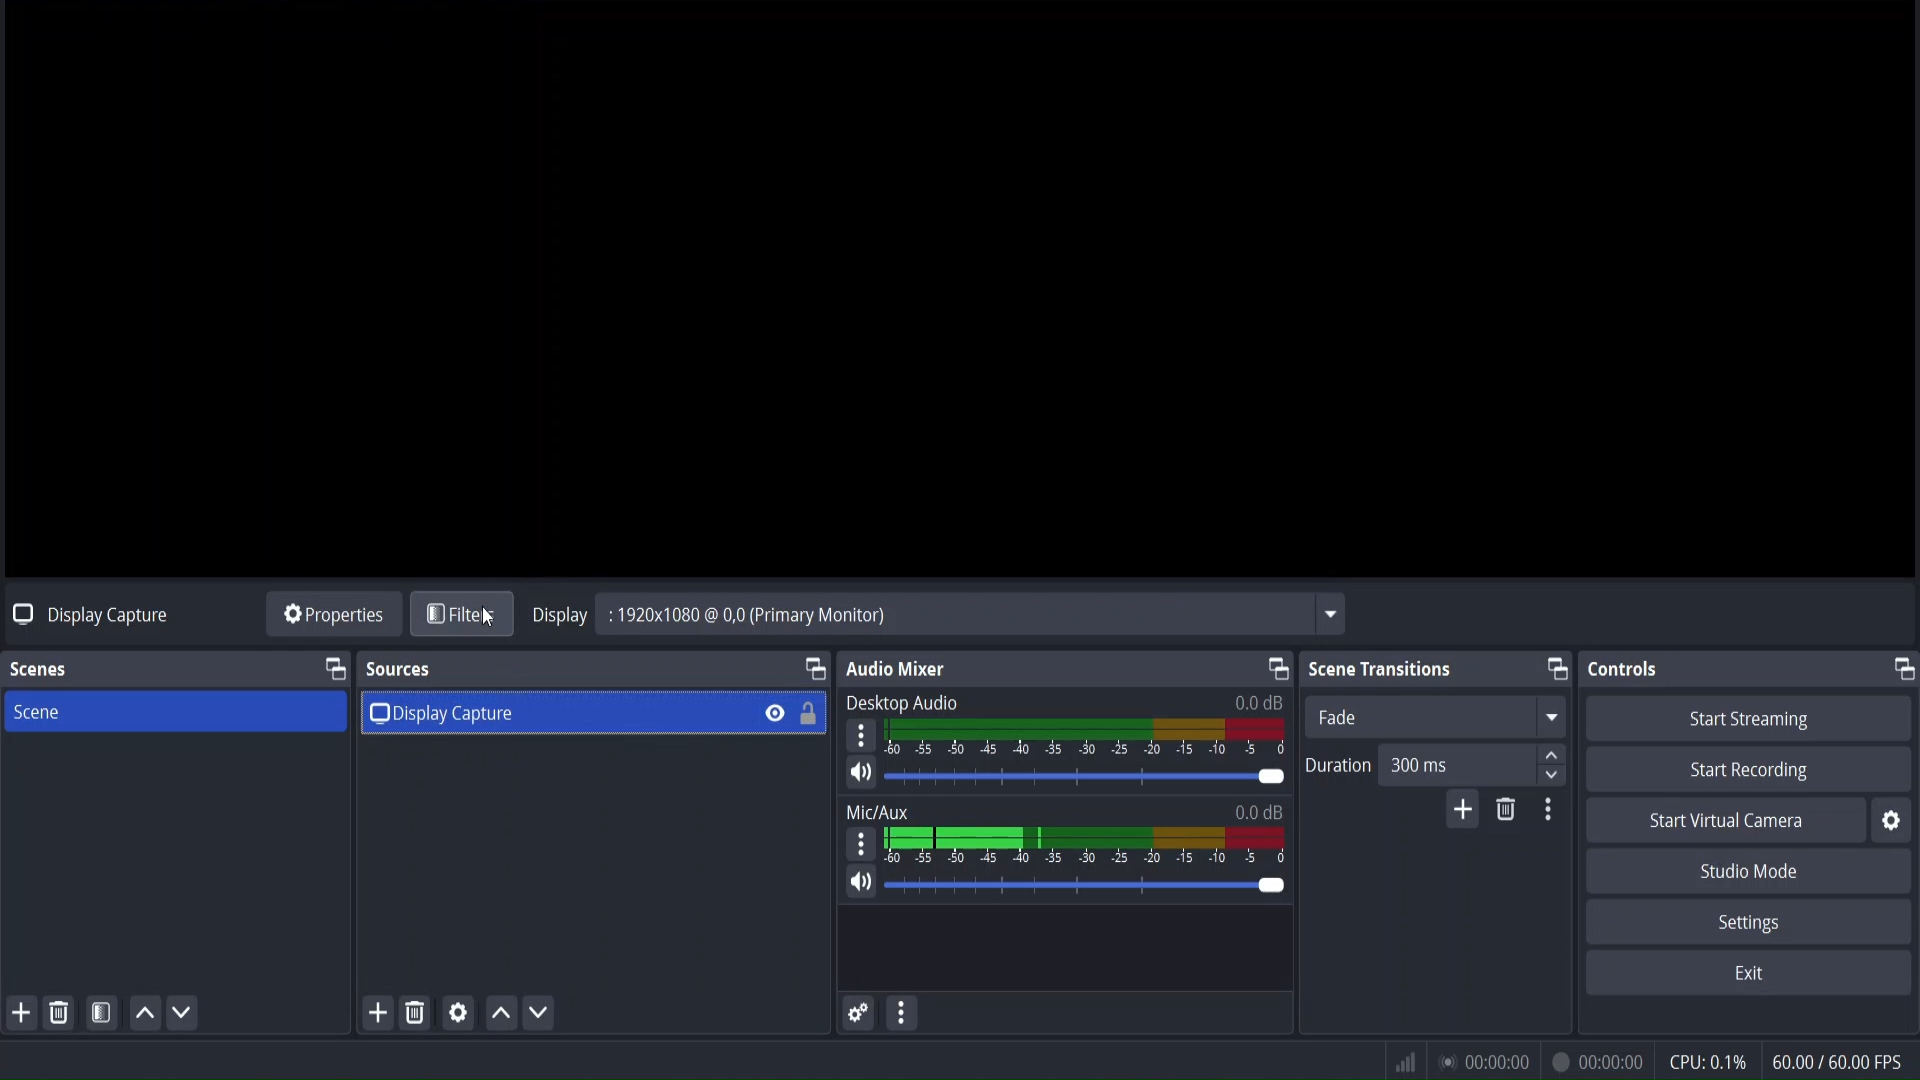 The width and height of the screenshot is (1920, 1080). Describe the element at coordinates (1627, 669) in the screenshot. I see `controls` at that location.